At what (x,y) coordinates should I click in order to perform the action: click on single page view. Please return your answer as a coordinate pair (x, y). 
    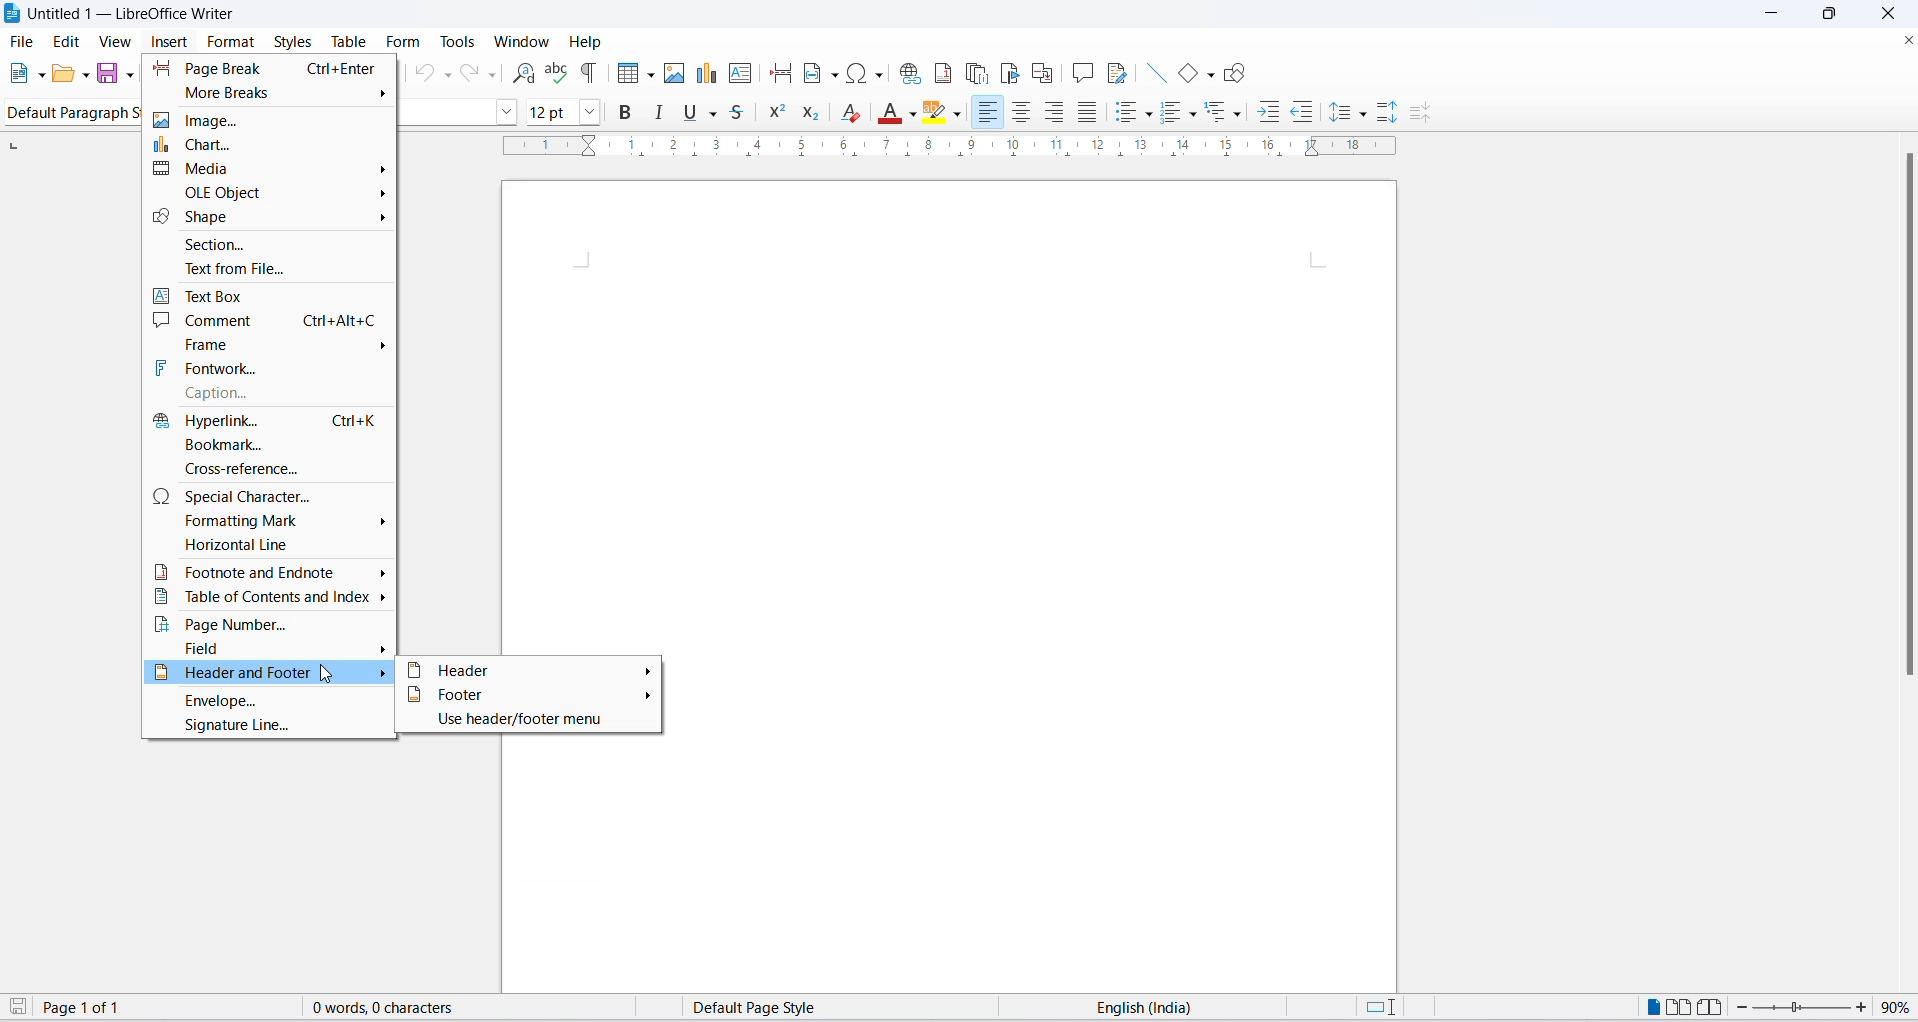
    Looking at the image, I should click on (1650, 1007).